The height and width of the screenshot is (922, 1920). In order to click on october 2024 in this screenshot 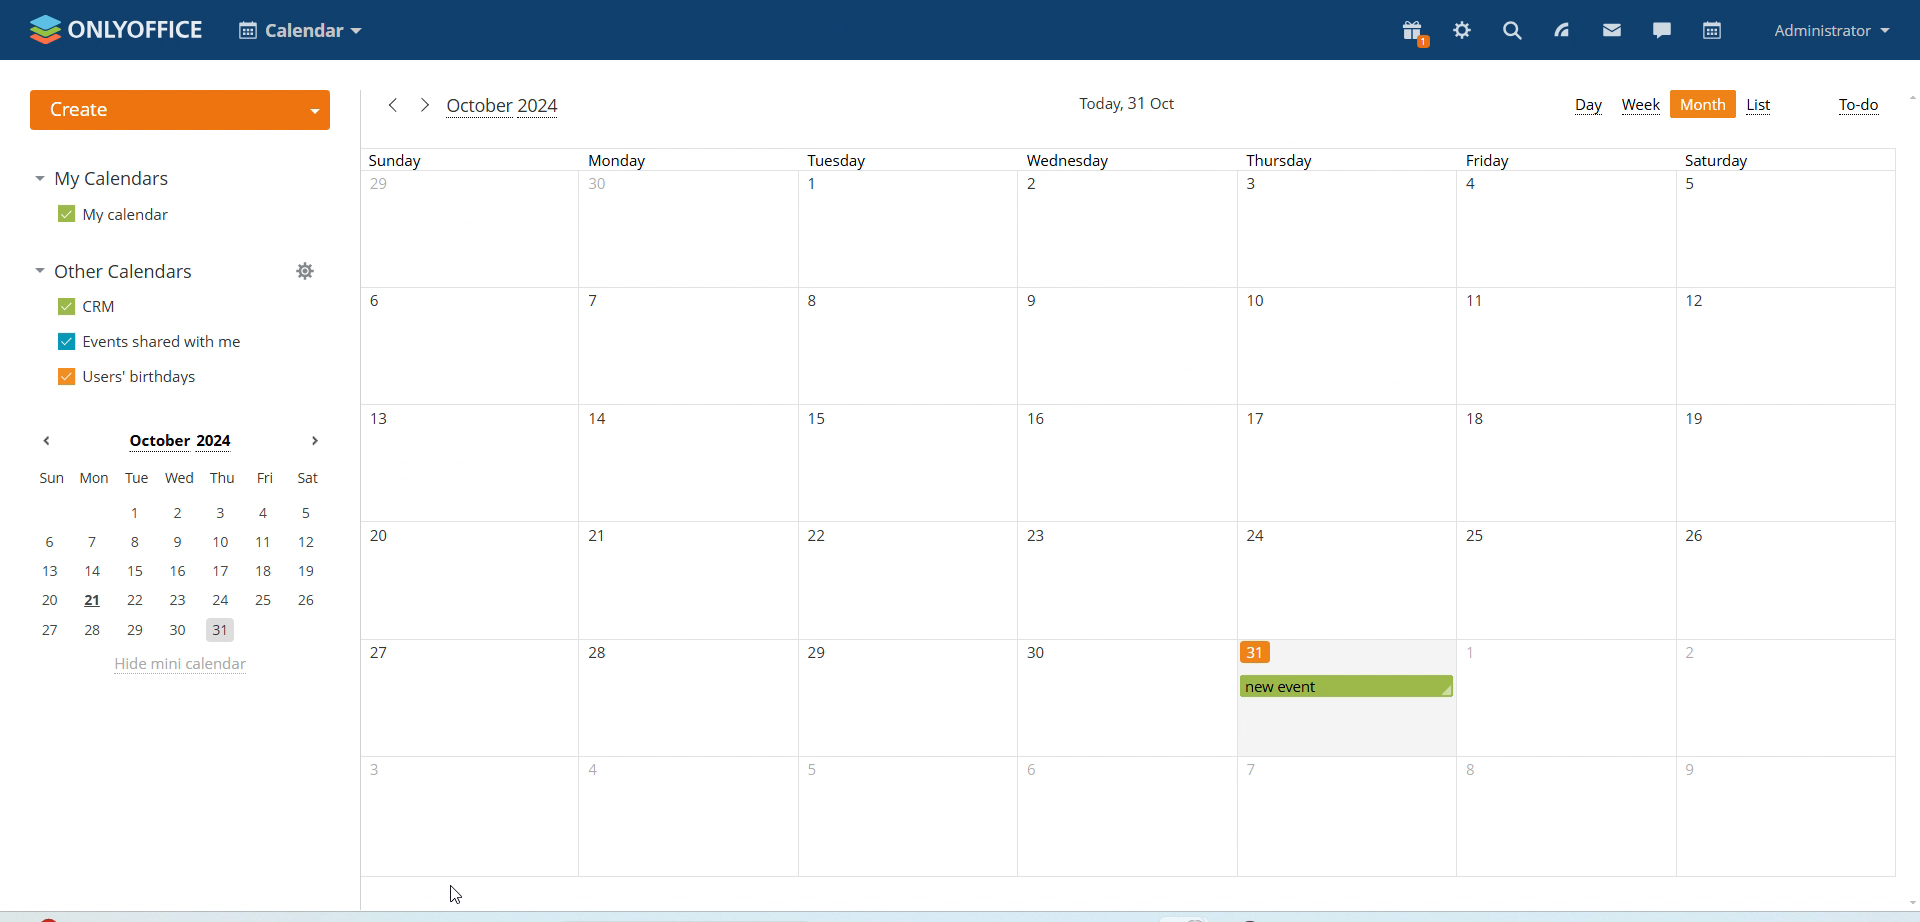, I will do `click(503, 107)`.